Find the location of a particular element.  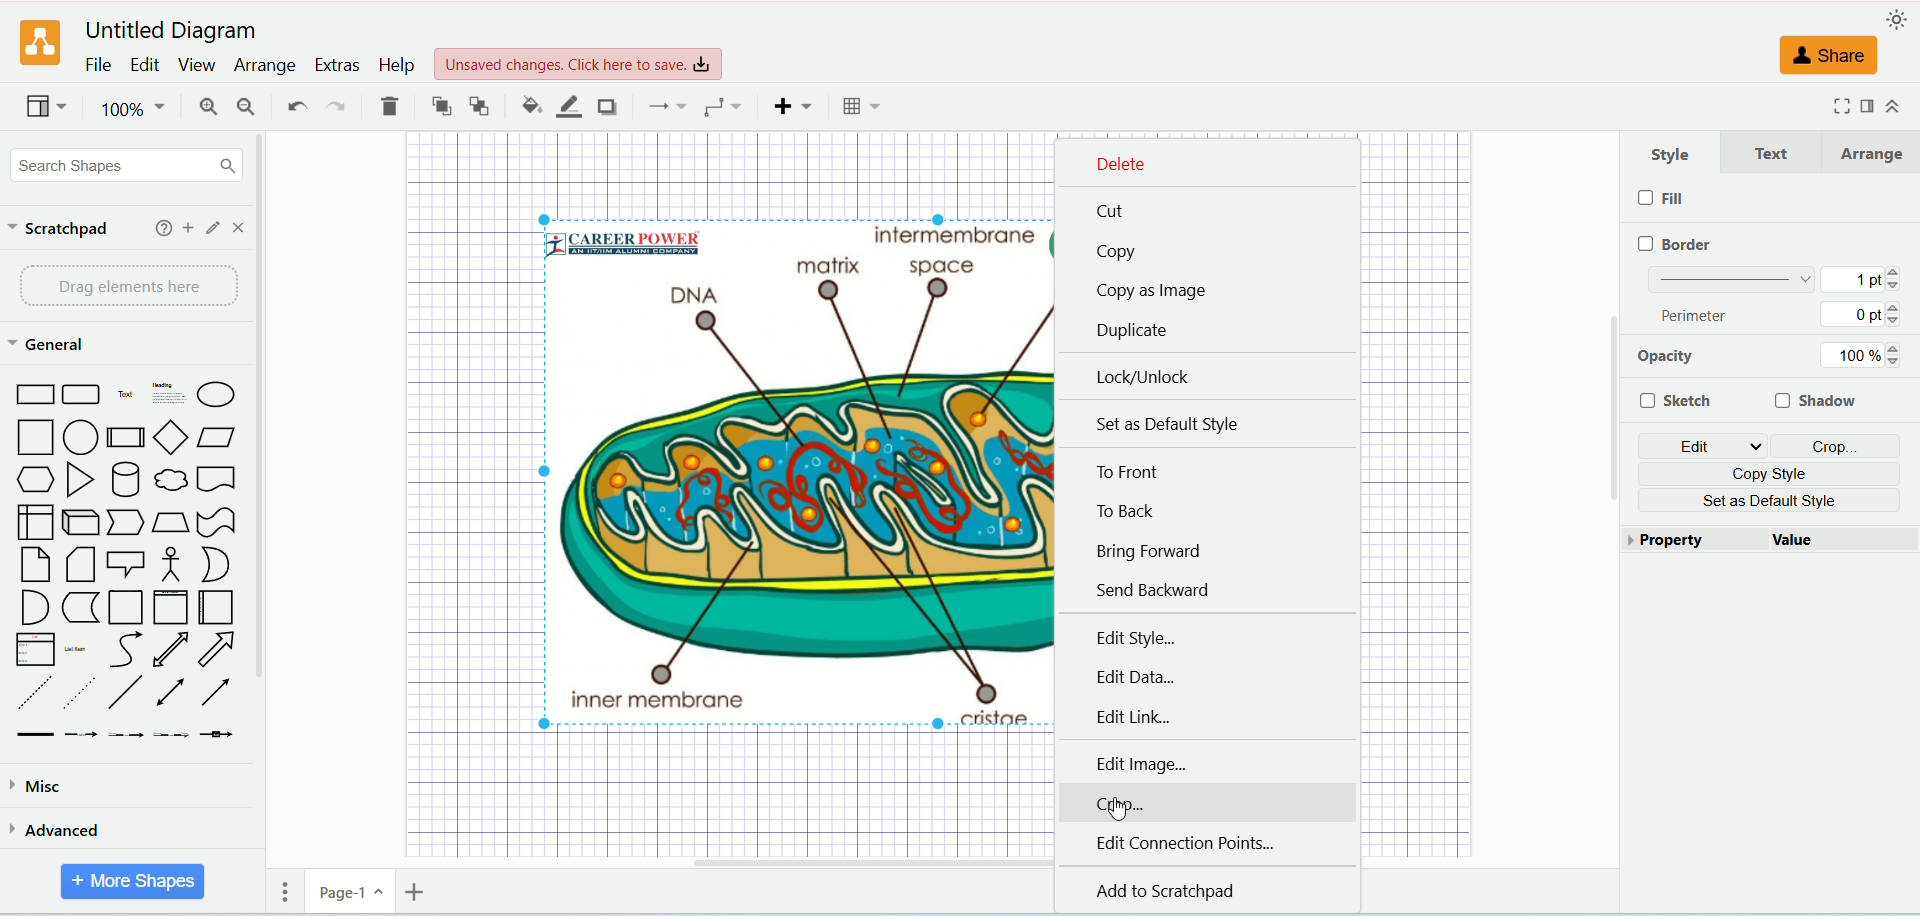

value is located at coordinates (1840, 542).